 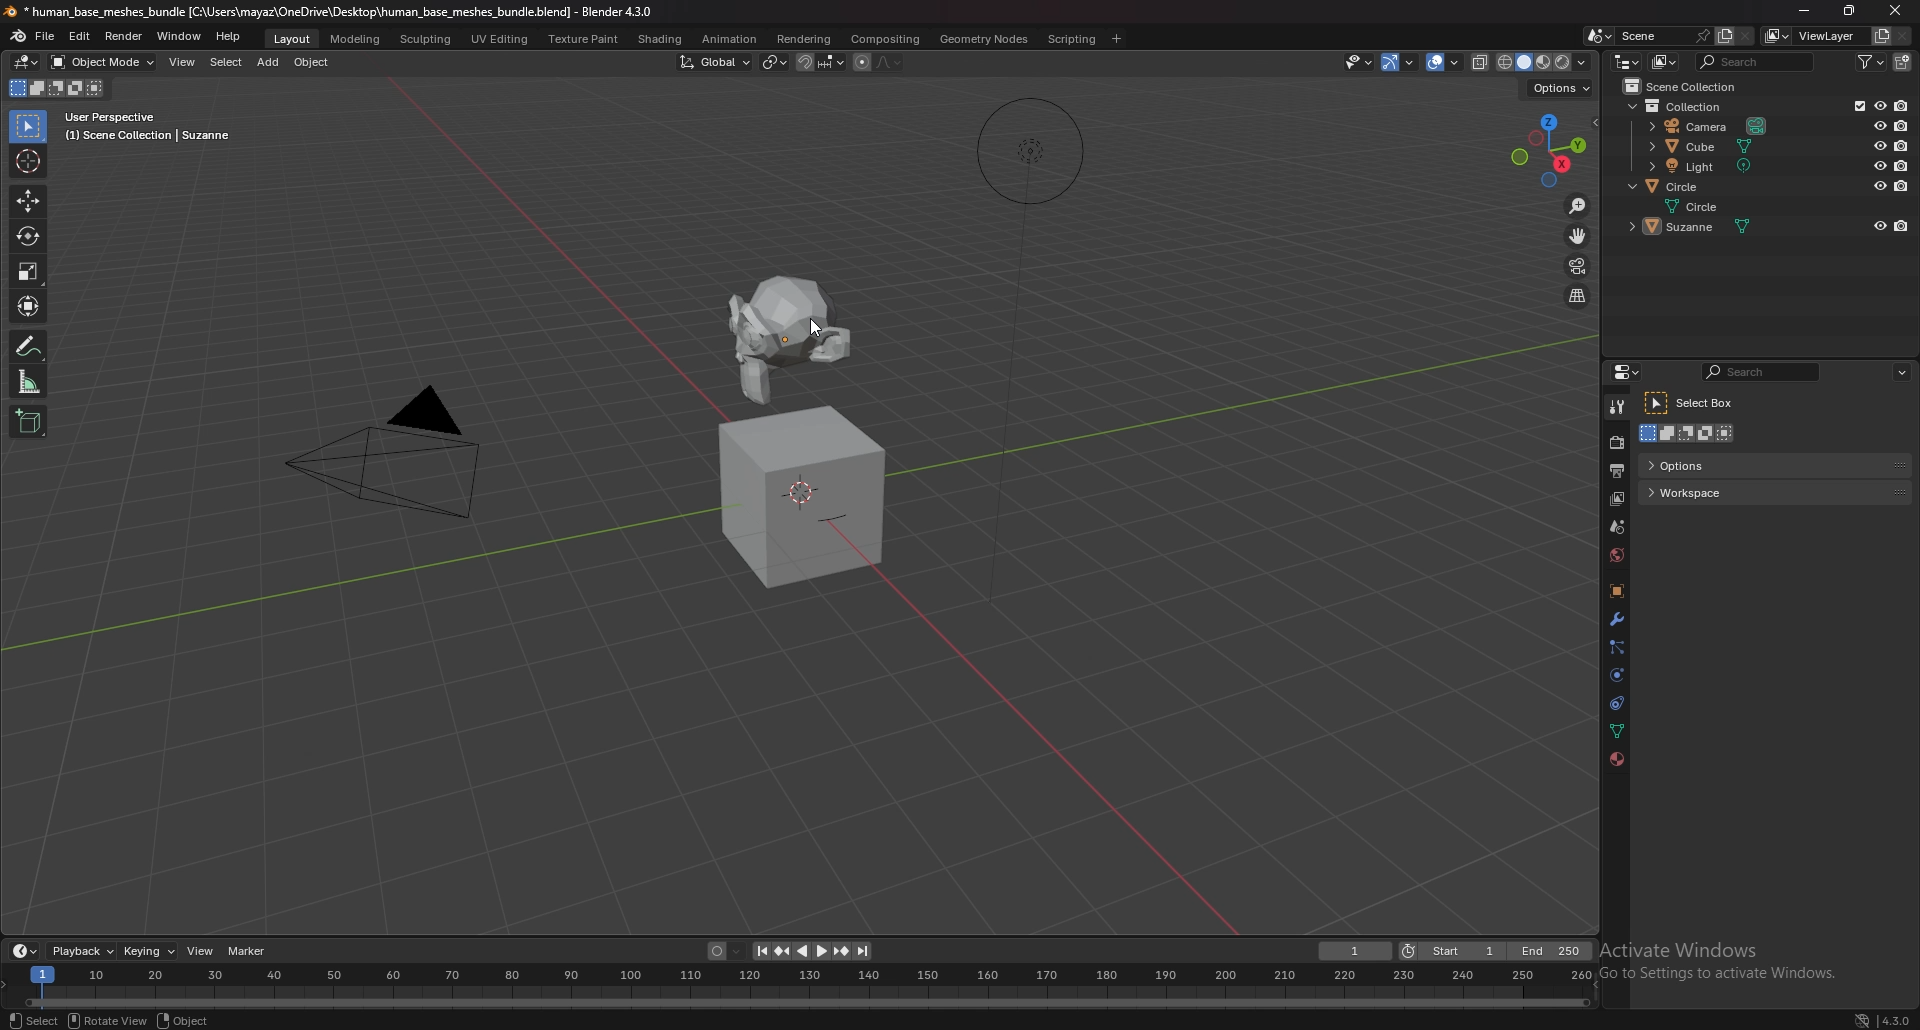 What do you see at coordinates (1360, 61) in the screenshot?
I see `selectibility and visibility` at bounding box center [1360, 61].